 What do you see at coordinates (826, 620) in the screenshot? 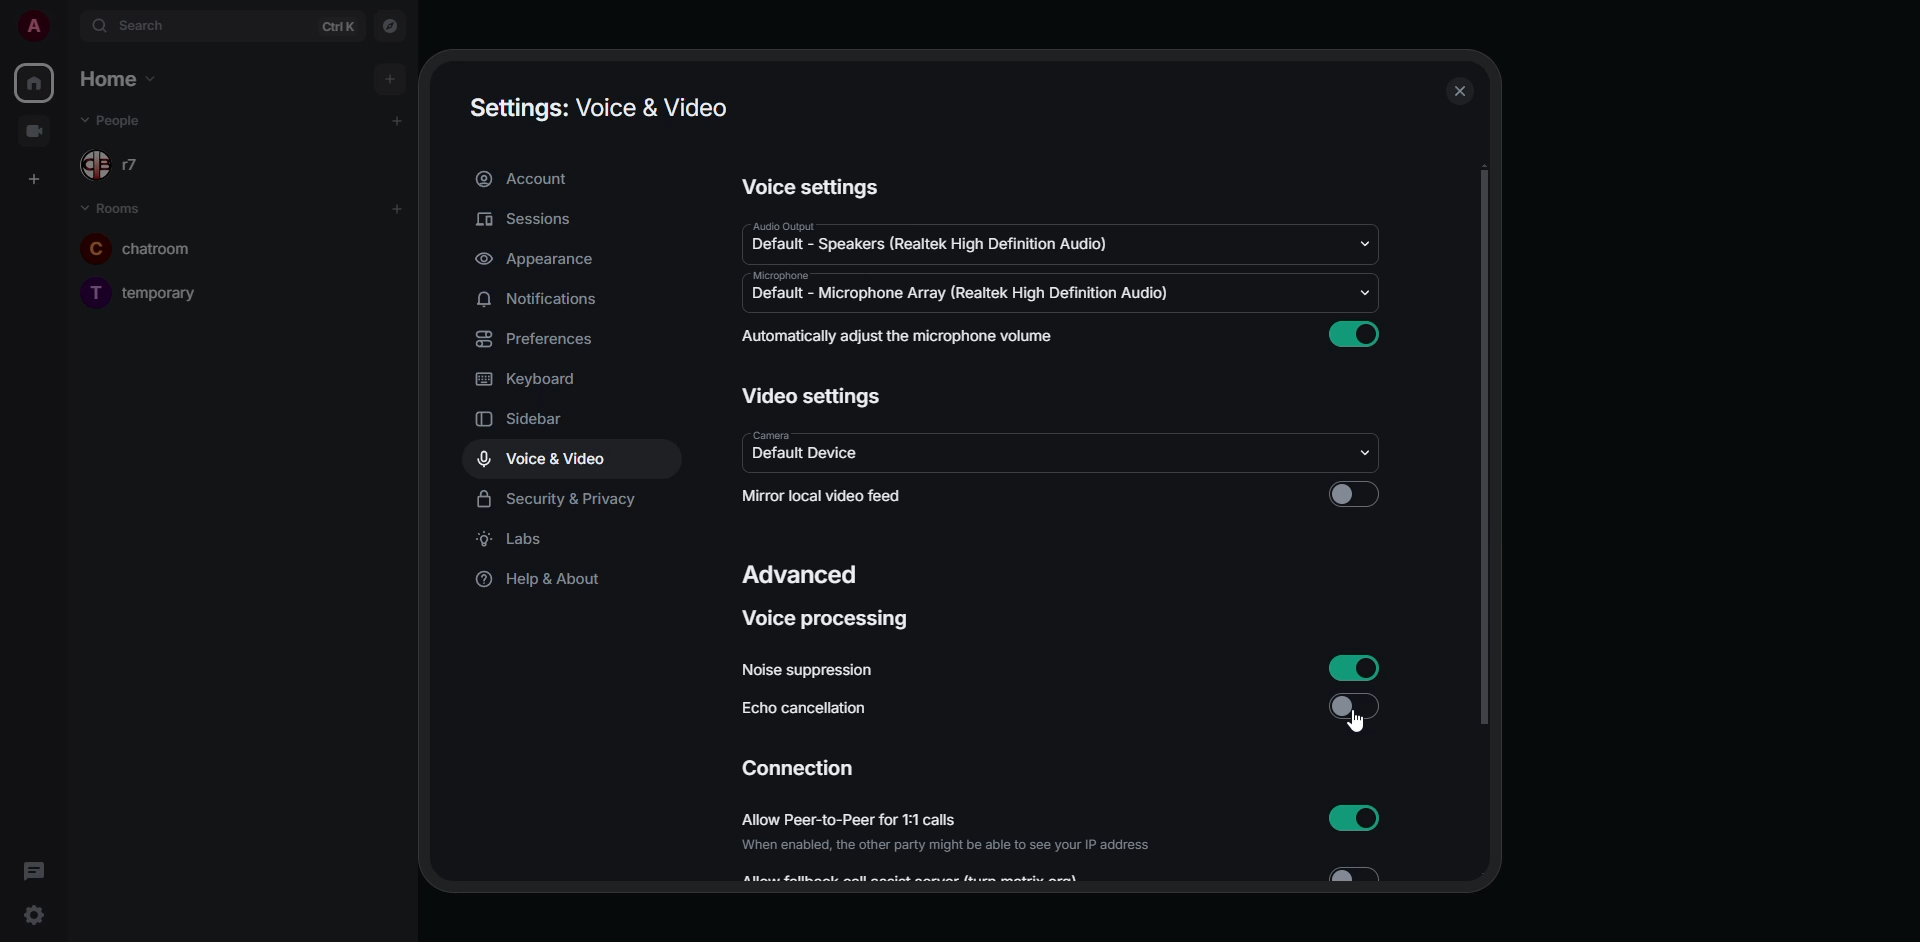
I see `voice processing` at bounding box center [826, 620].